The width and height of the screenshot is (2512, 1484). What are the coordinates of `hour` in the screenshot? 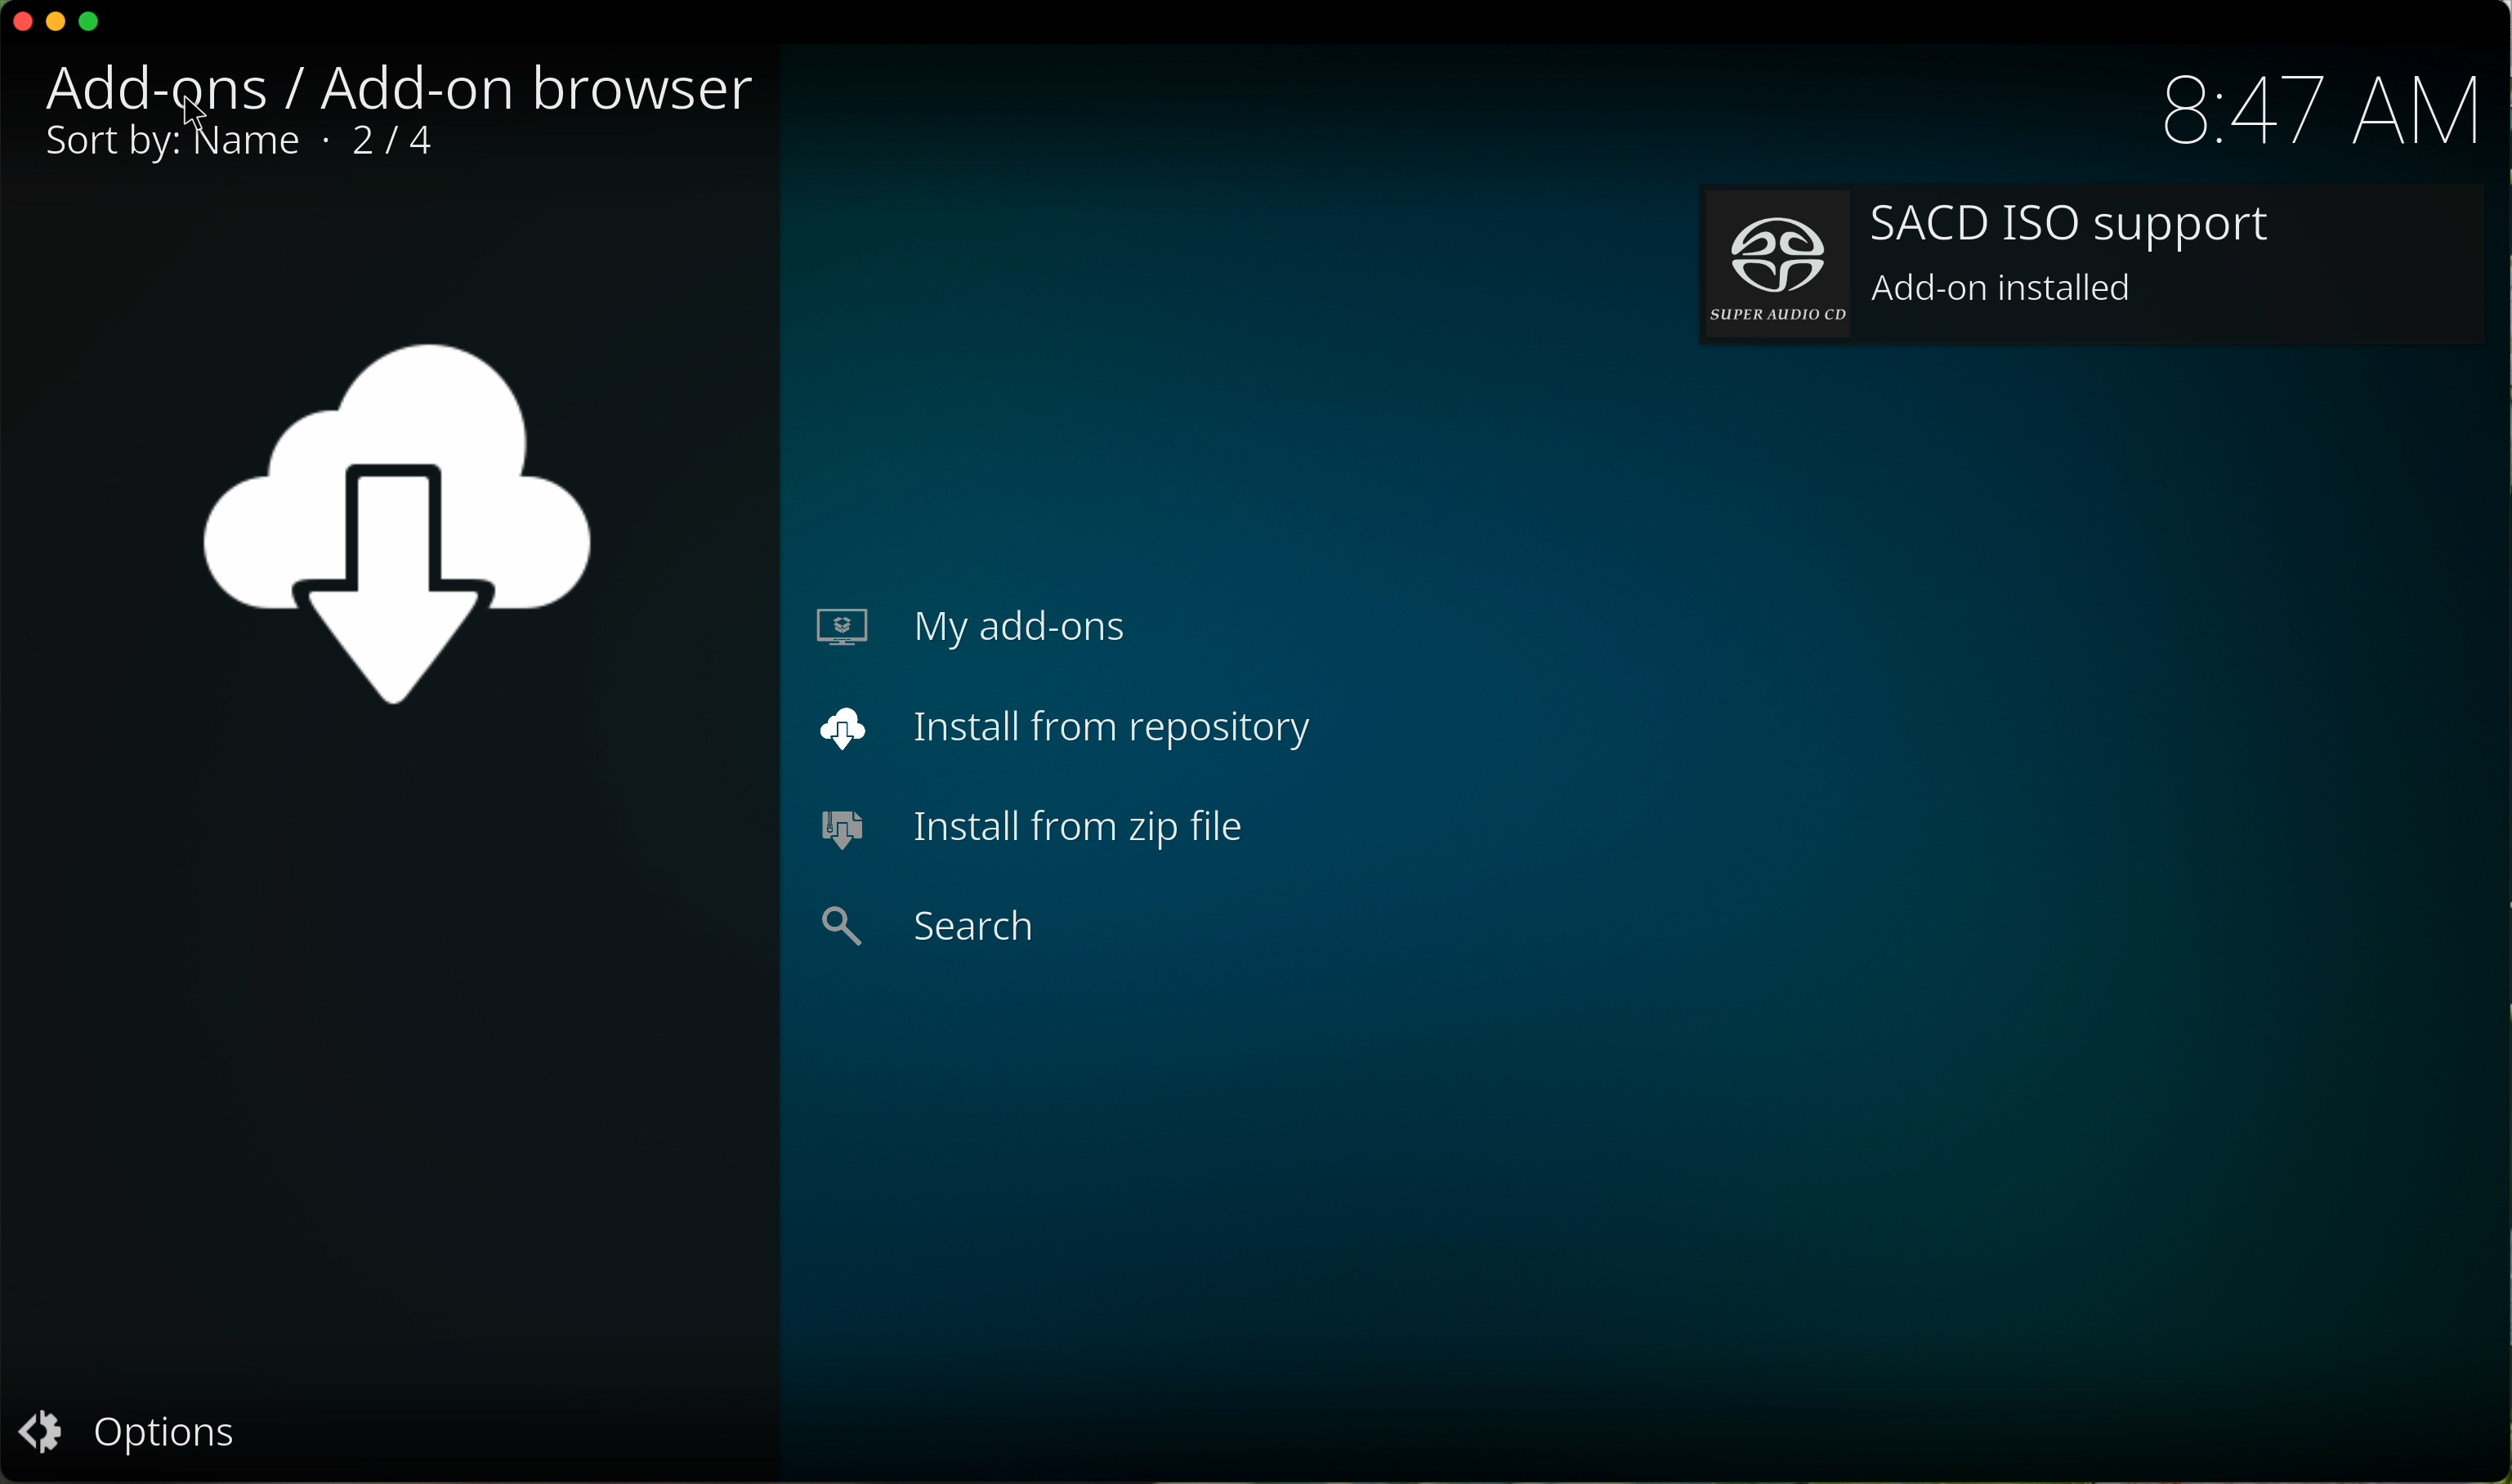 It's located at (2316, 107).